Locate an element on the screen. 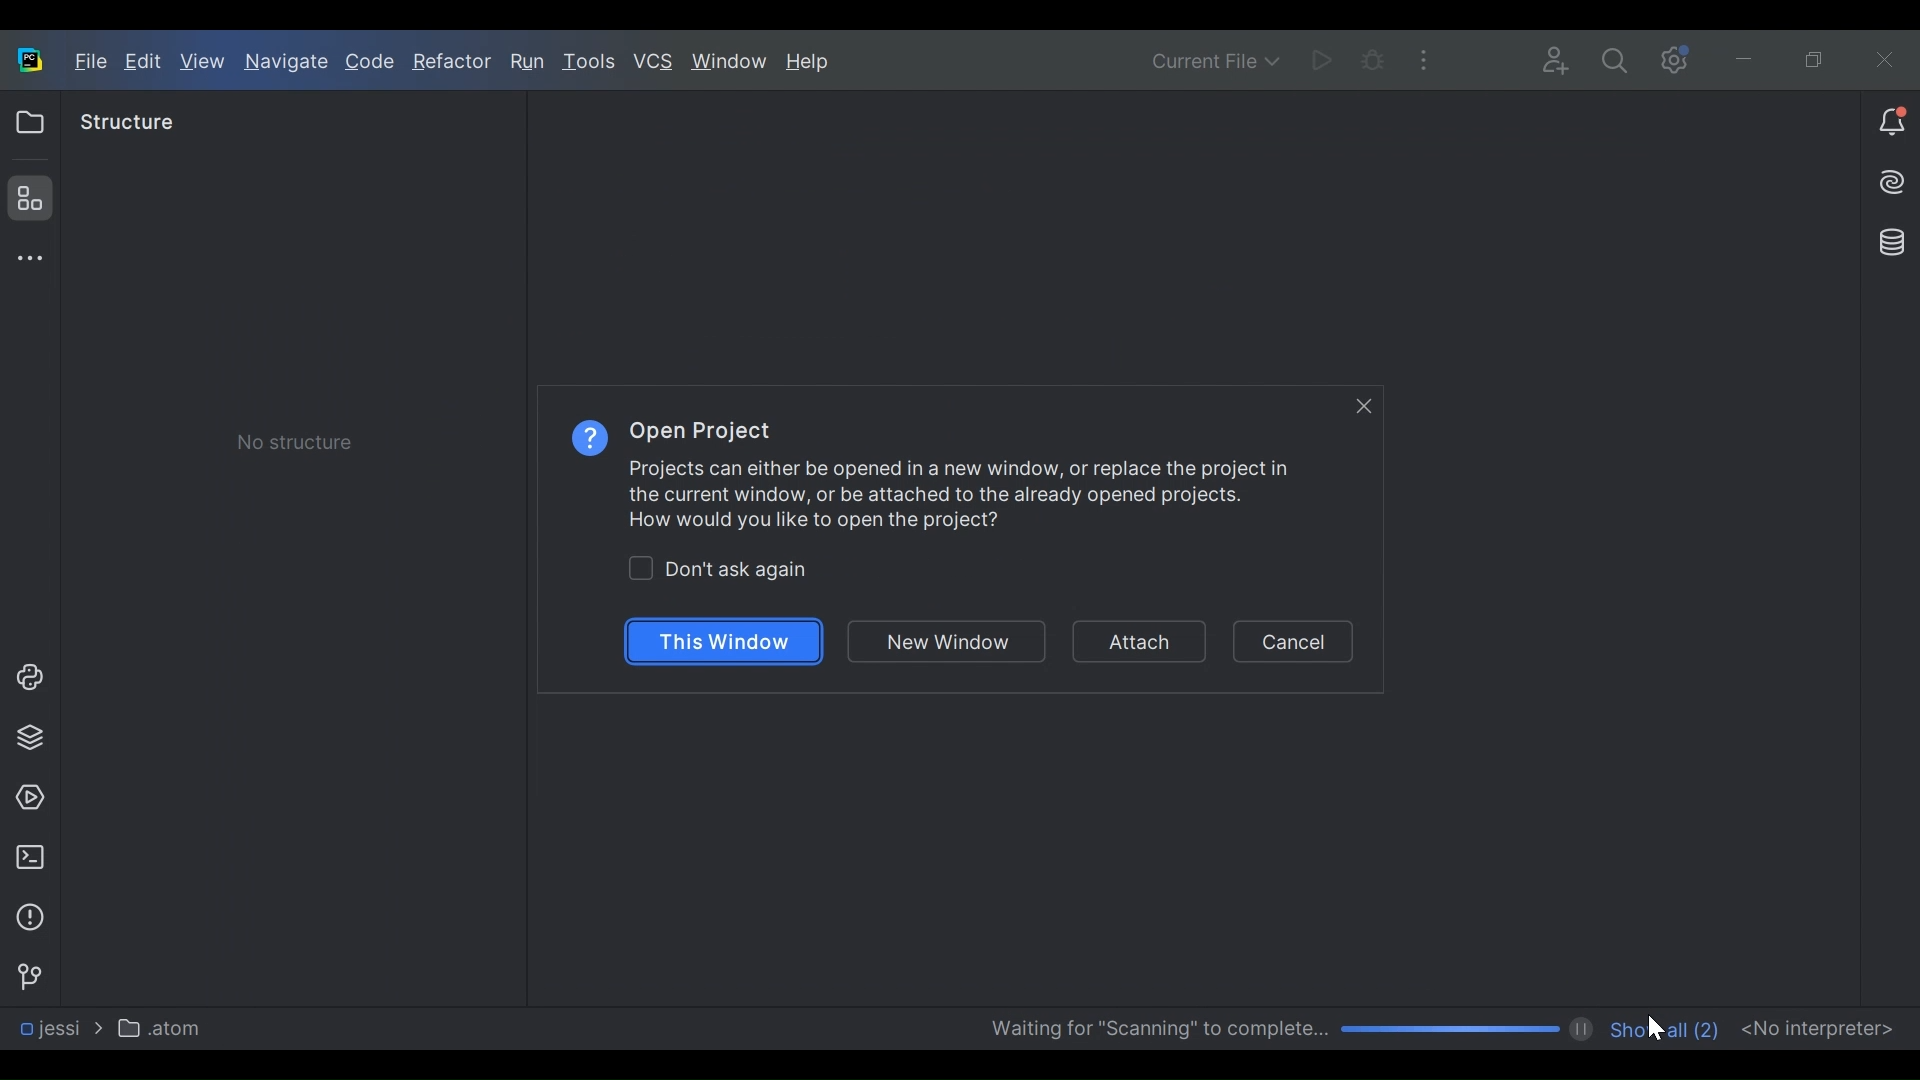  View is located at coordinates (204, 62).